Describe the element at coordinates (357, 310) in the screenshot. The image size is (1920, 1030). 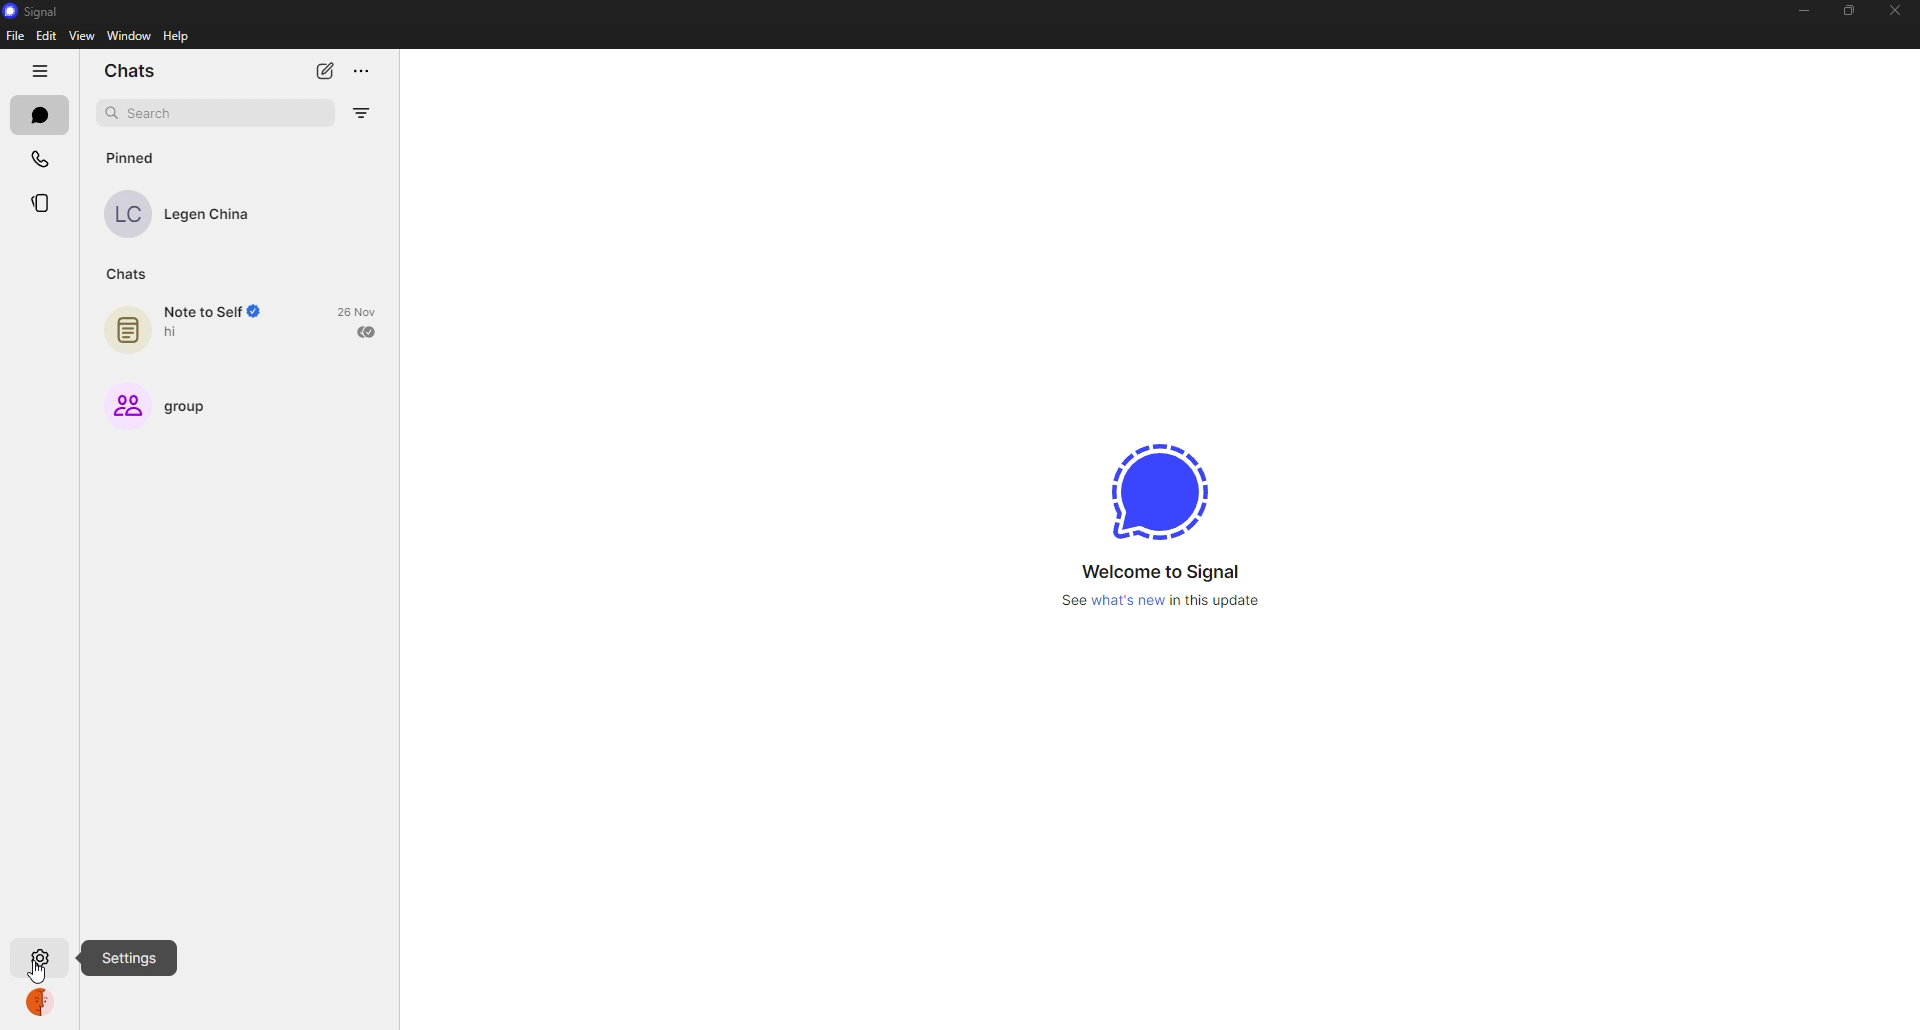
I see `date` at that location.